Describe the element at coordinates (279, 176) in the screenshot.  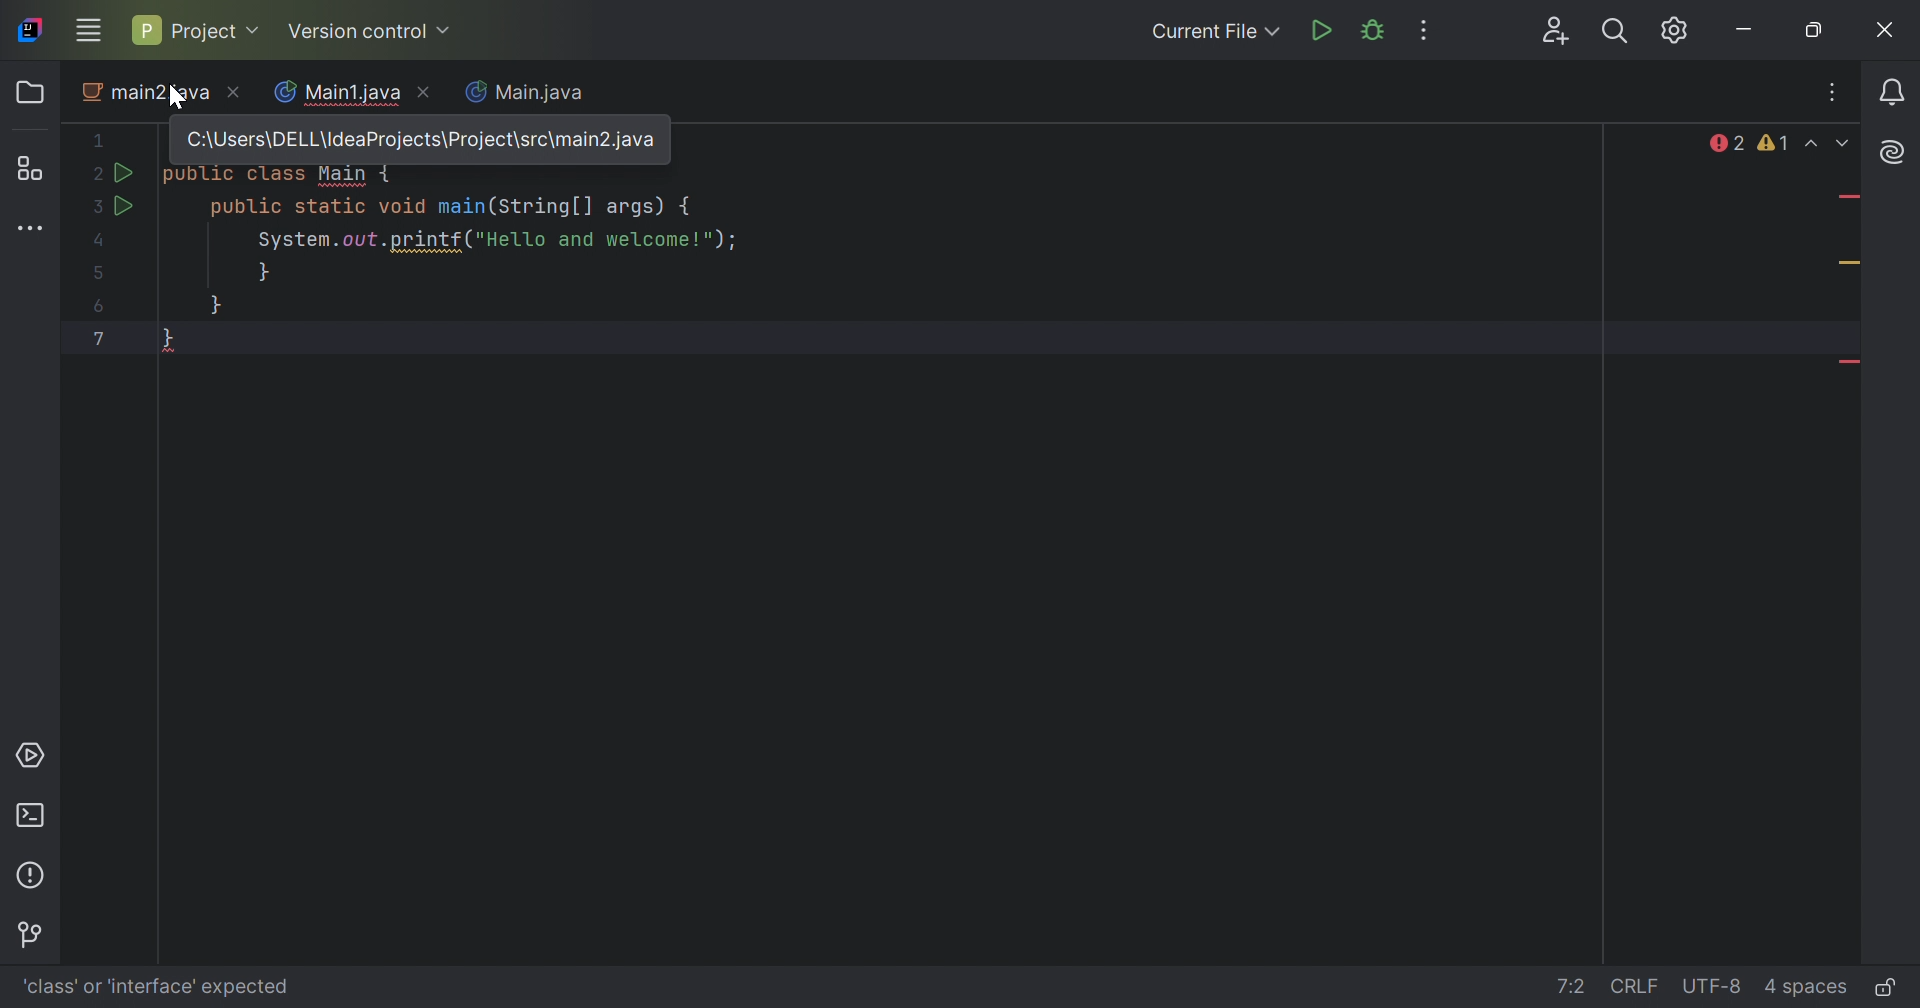
I see `public class Main {` at that location.